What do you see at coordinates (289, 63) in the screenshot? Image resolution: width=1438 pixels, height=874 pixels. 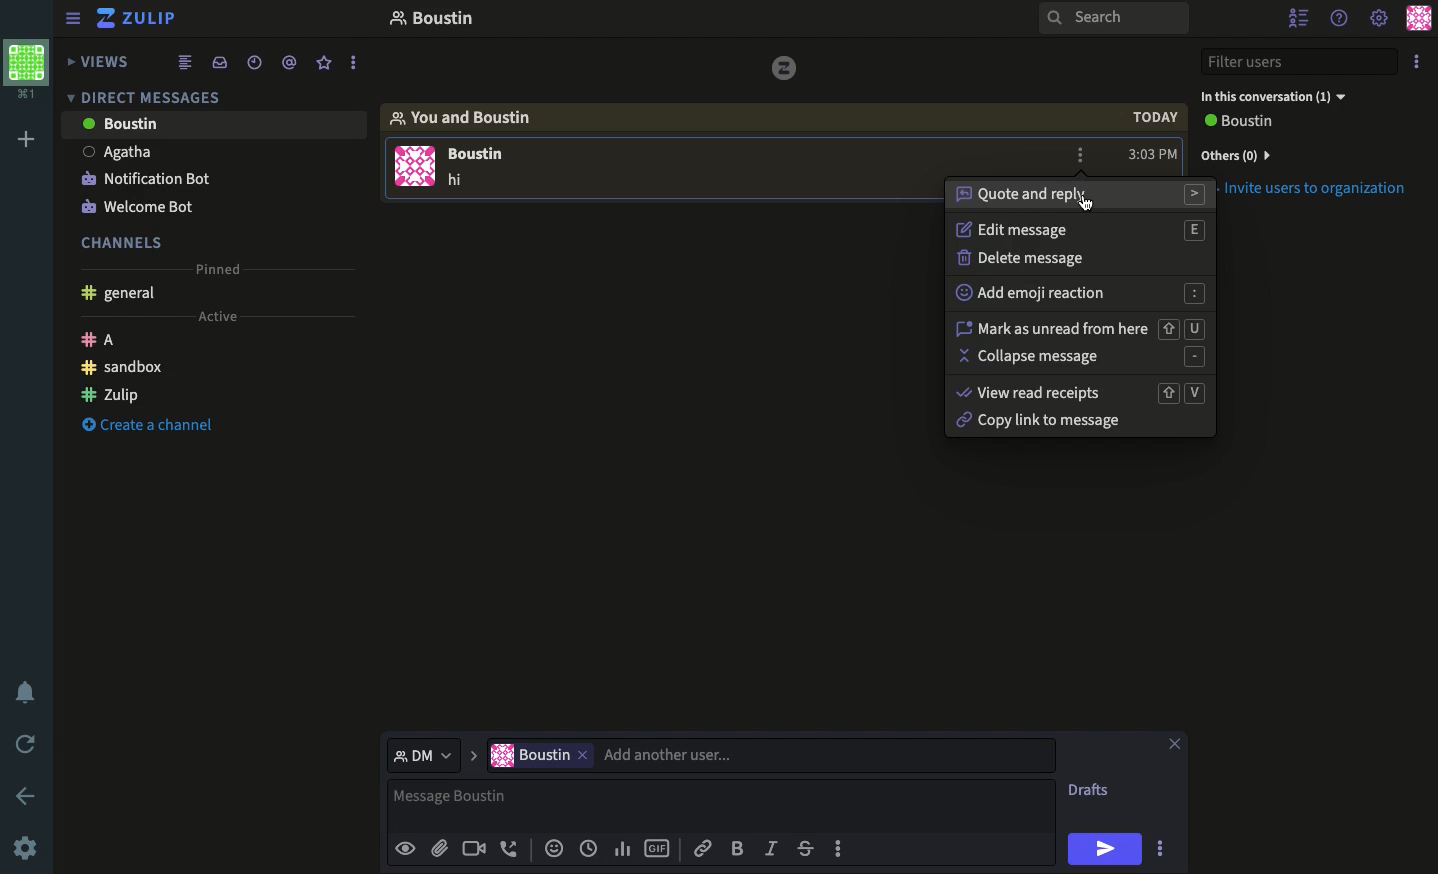 I see `Tagged` at bounding box center [289, 63].